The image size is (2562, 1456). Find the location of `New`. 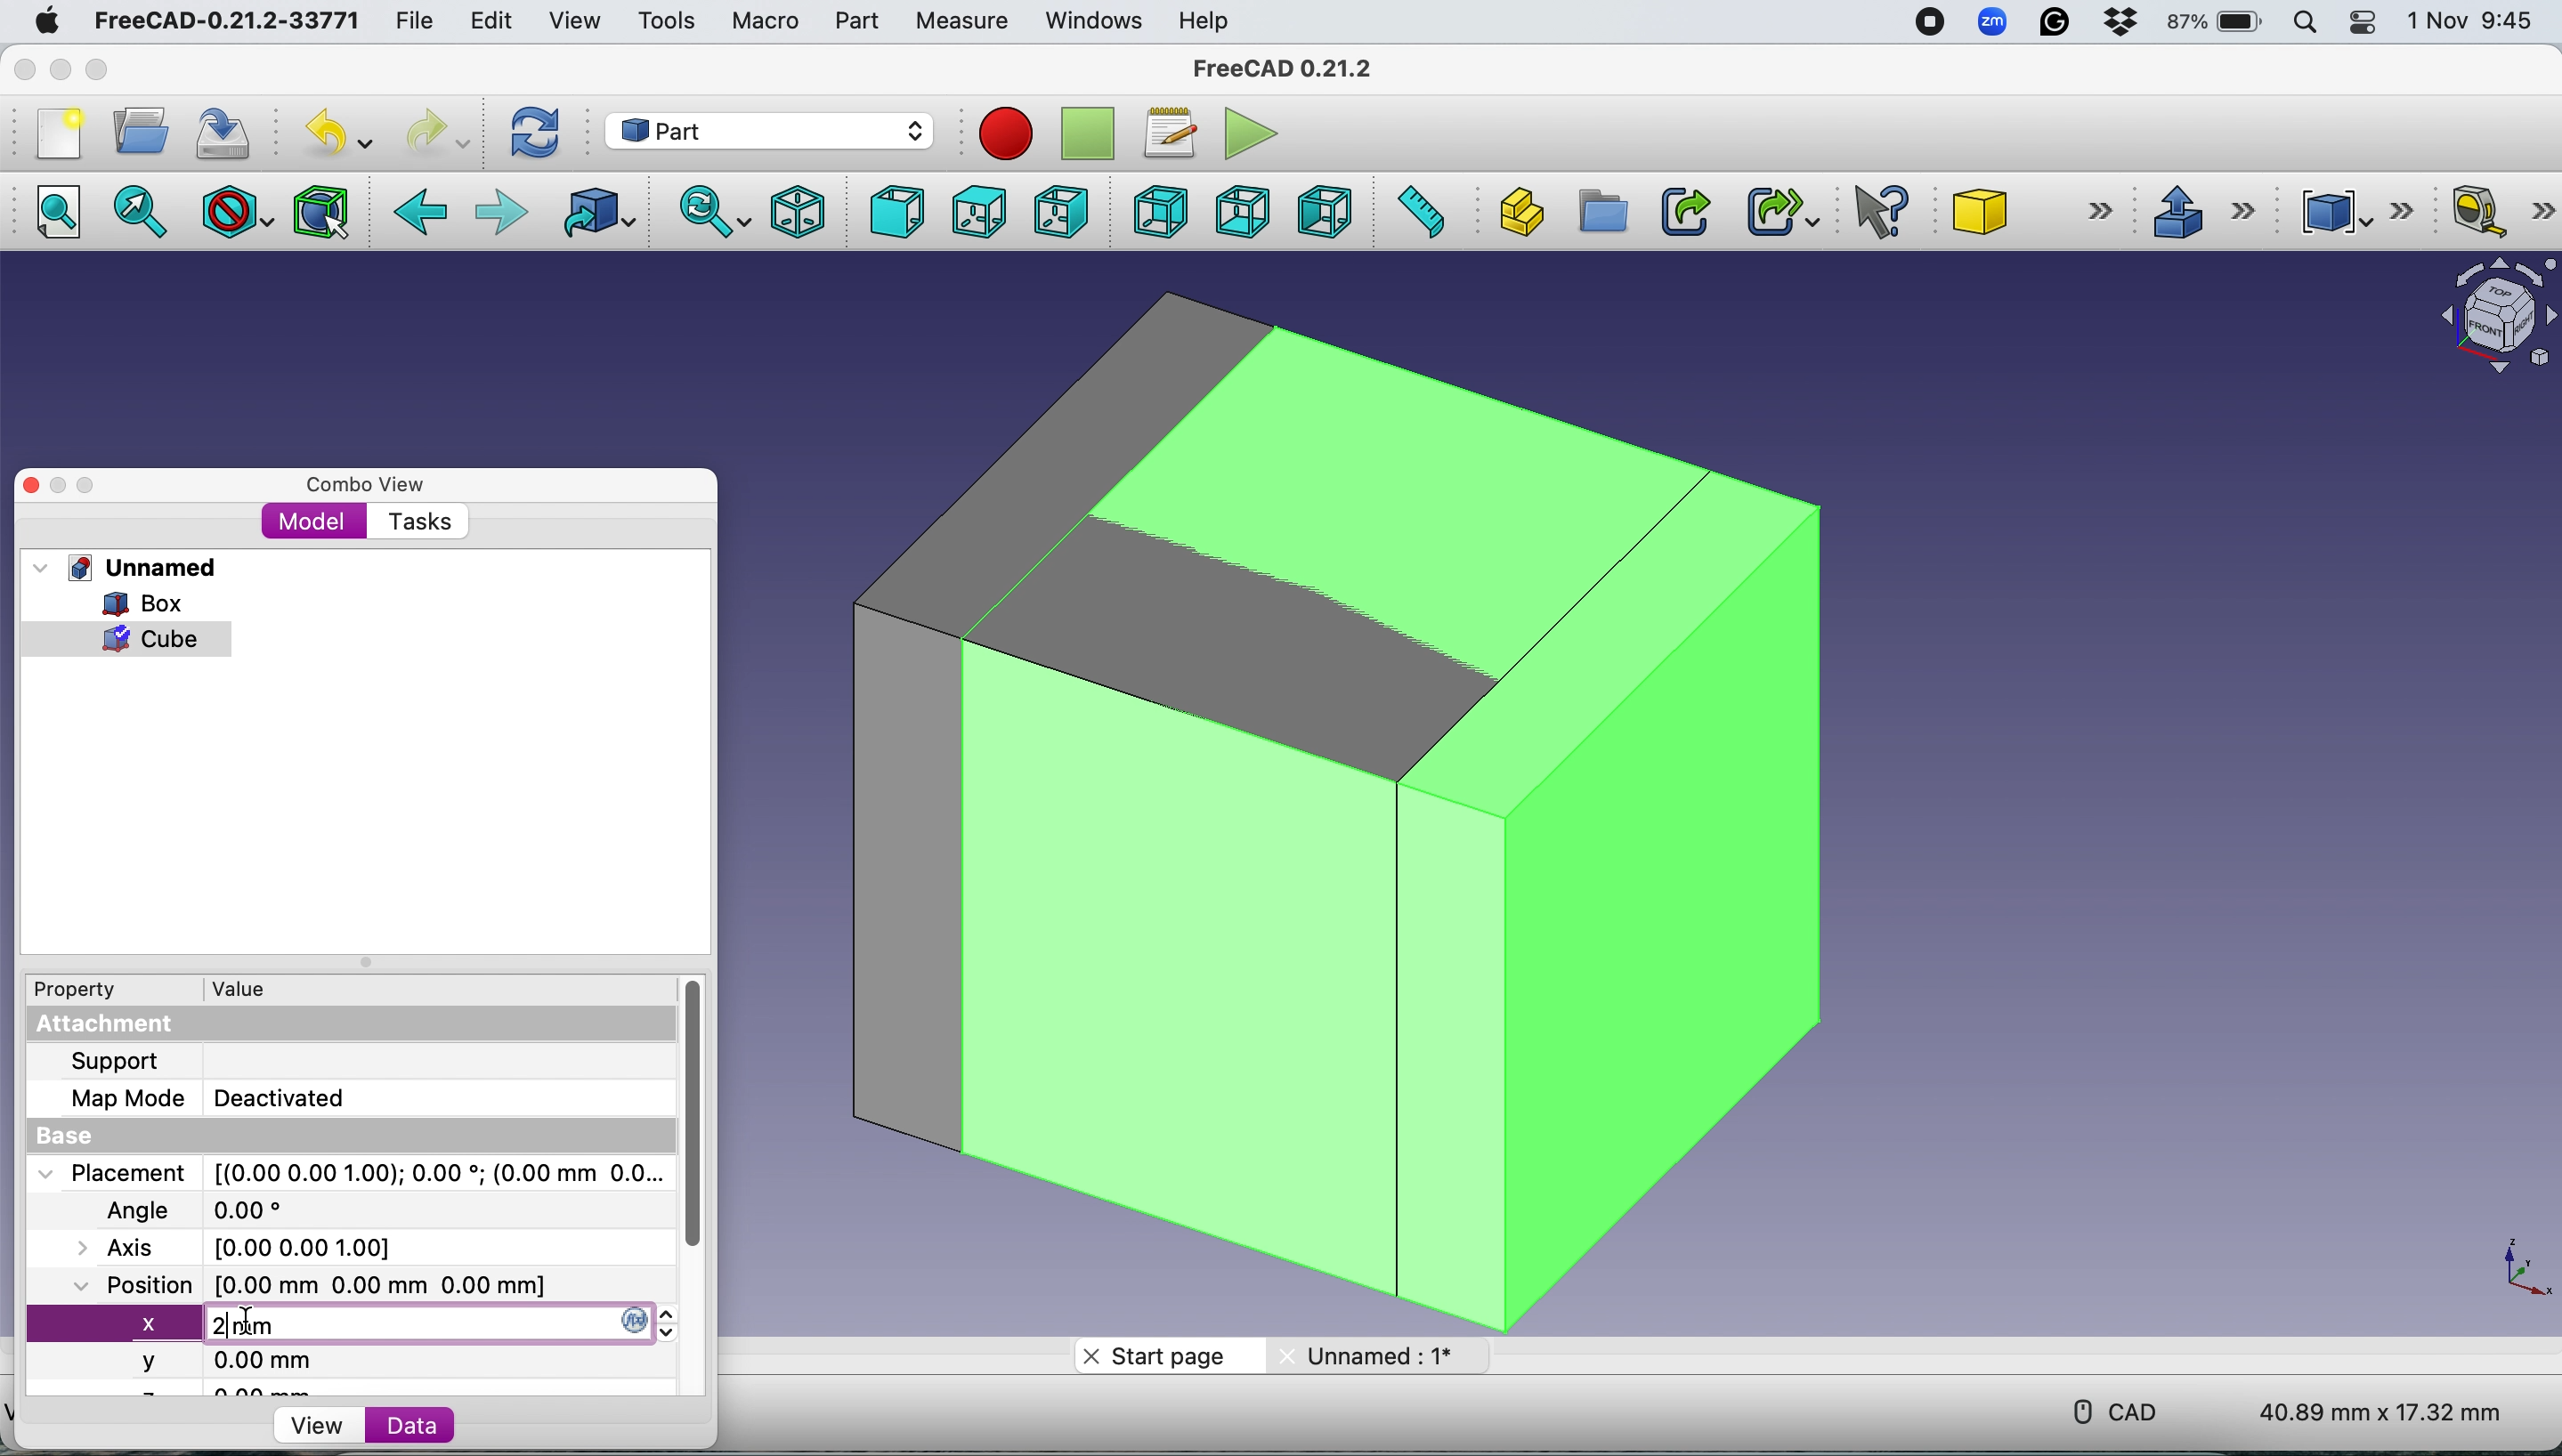

New is located at coordinates (57, 134).